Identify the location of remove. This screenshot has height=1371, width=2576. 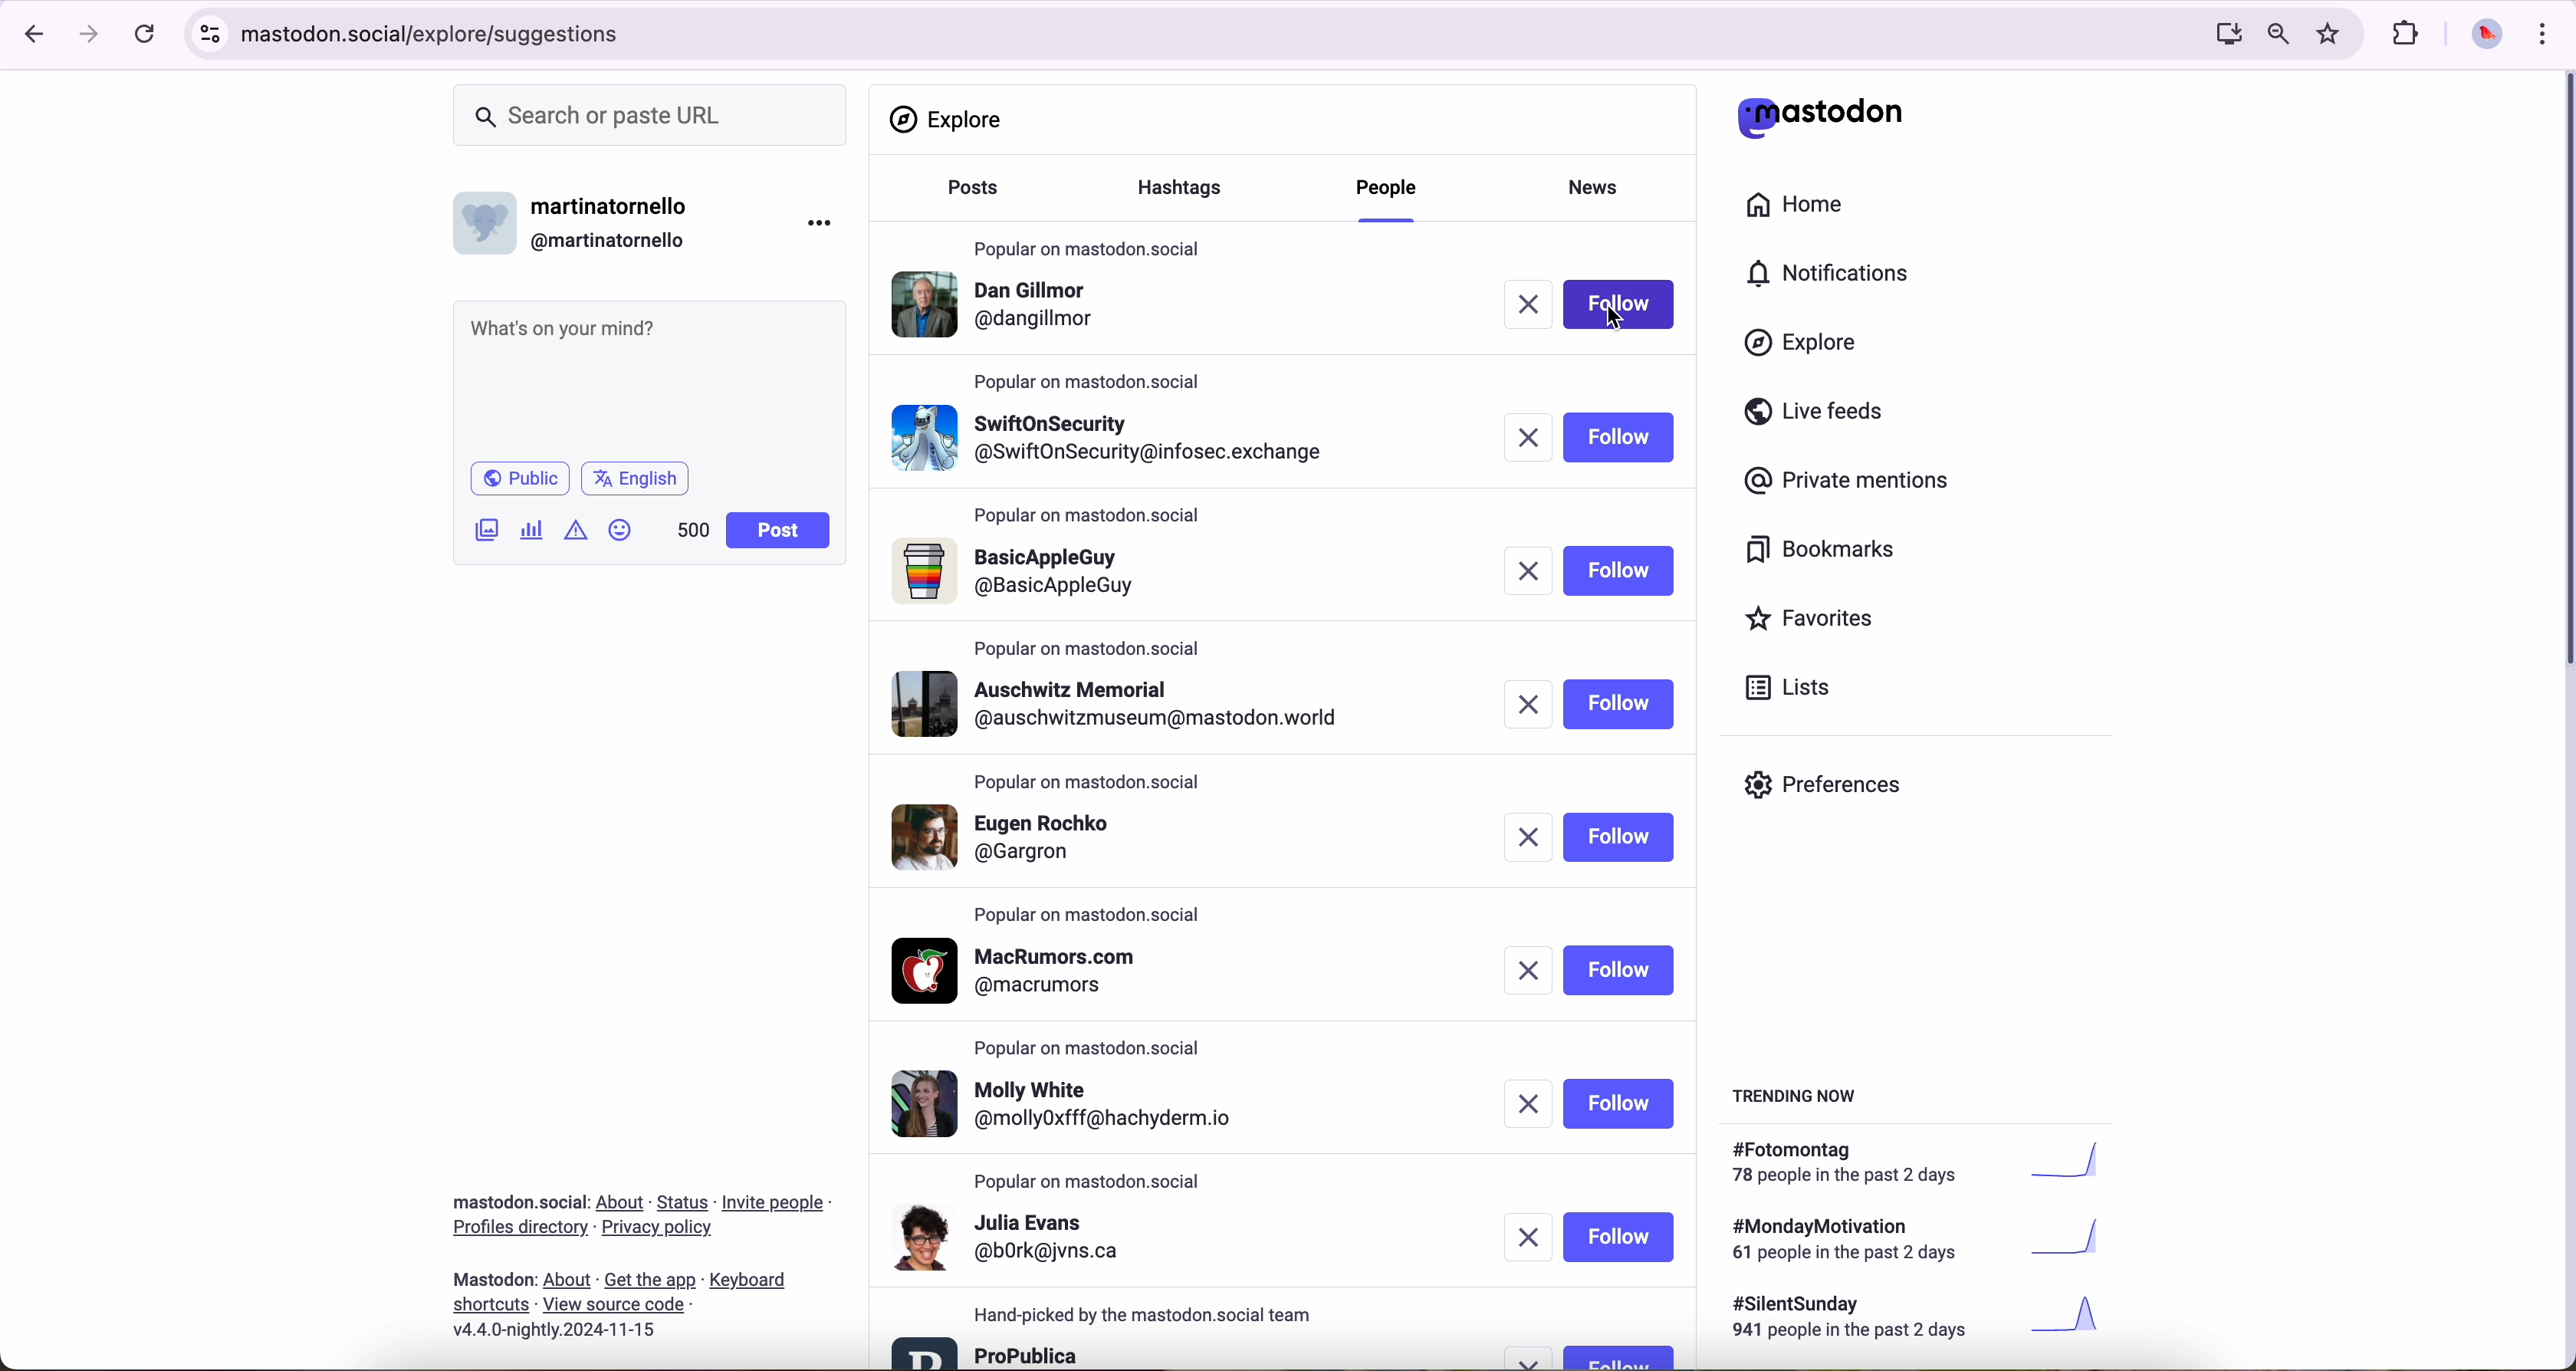
(1528, 305).